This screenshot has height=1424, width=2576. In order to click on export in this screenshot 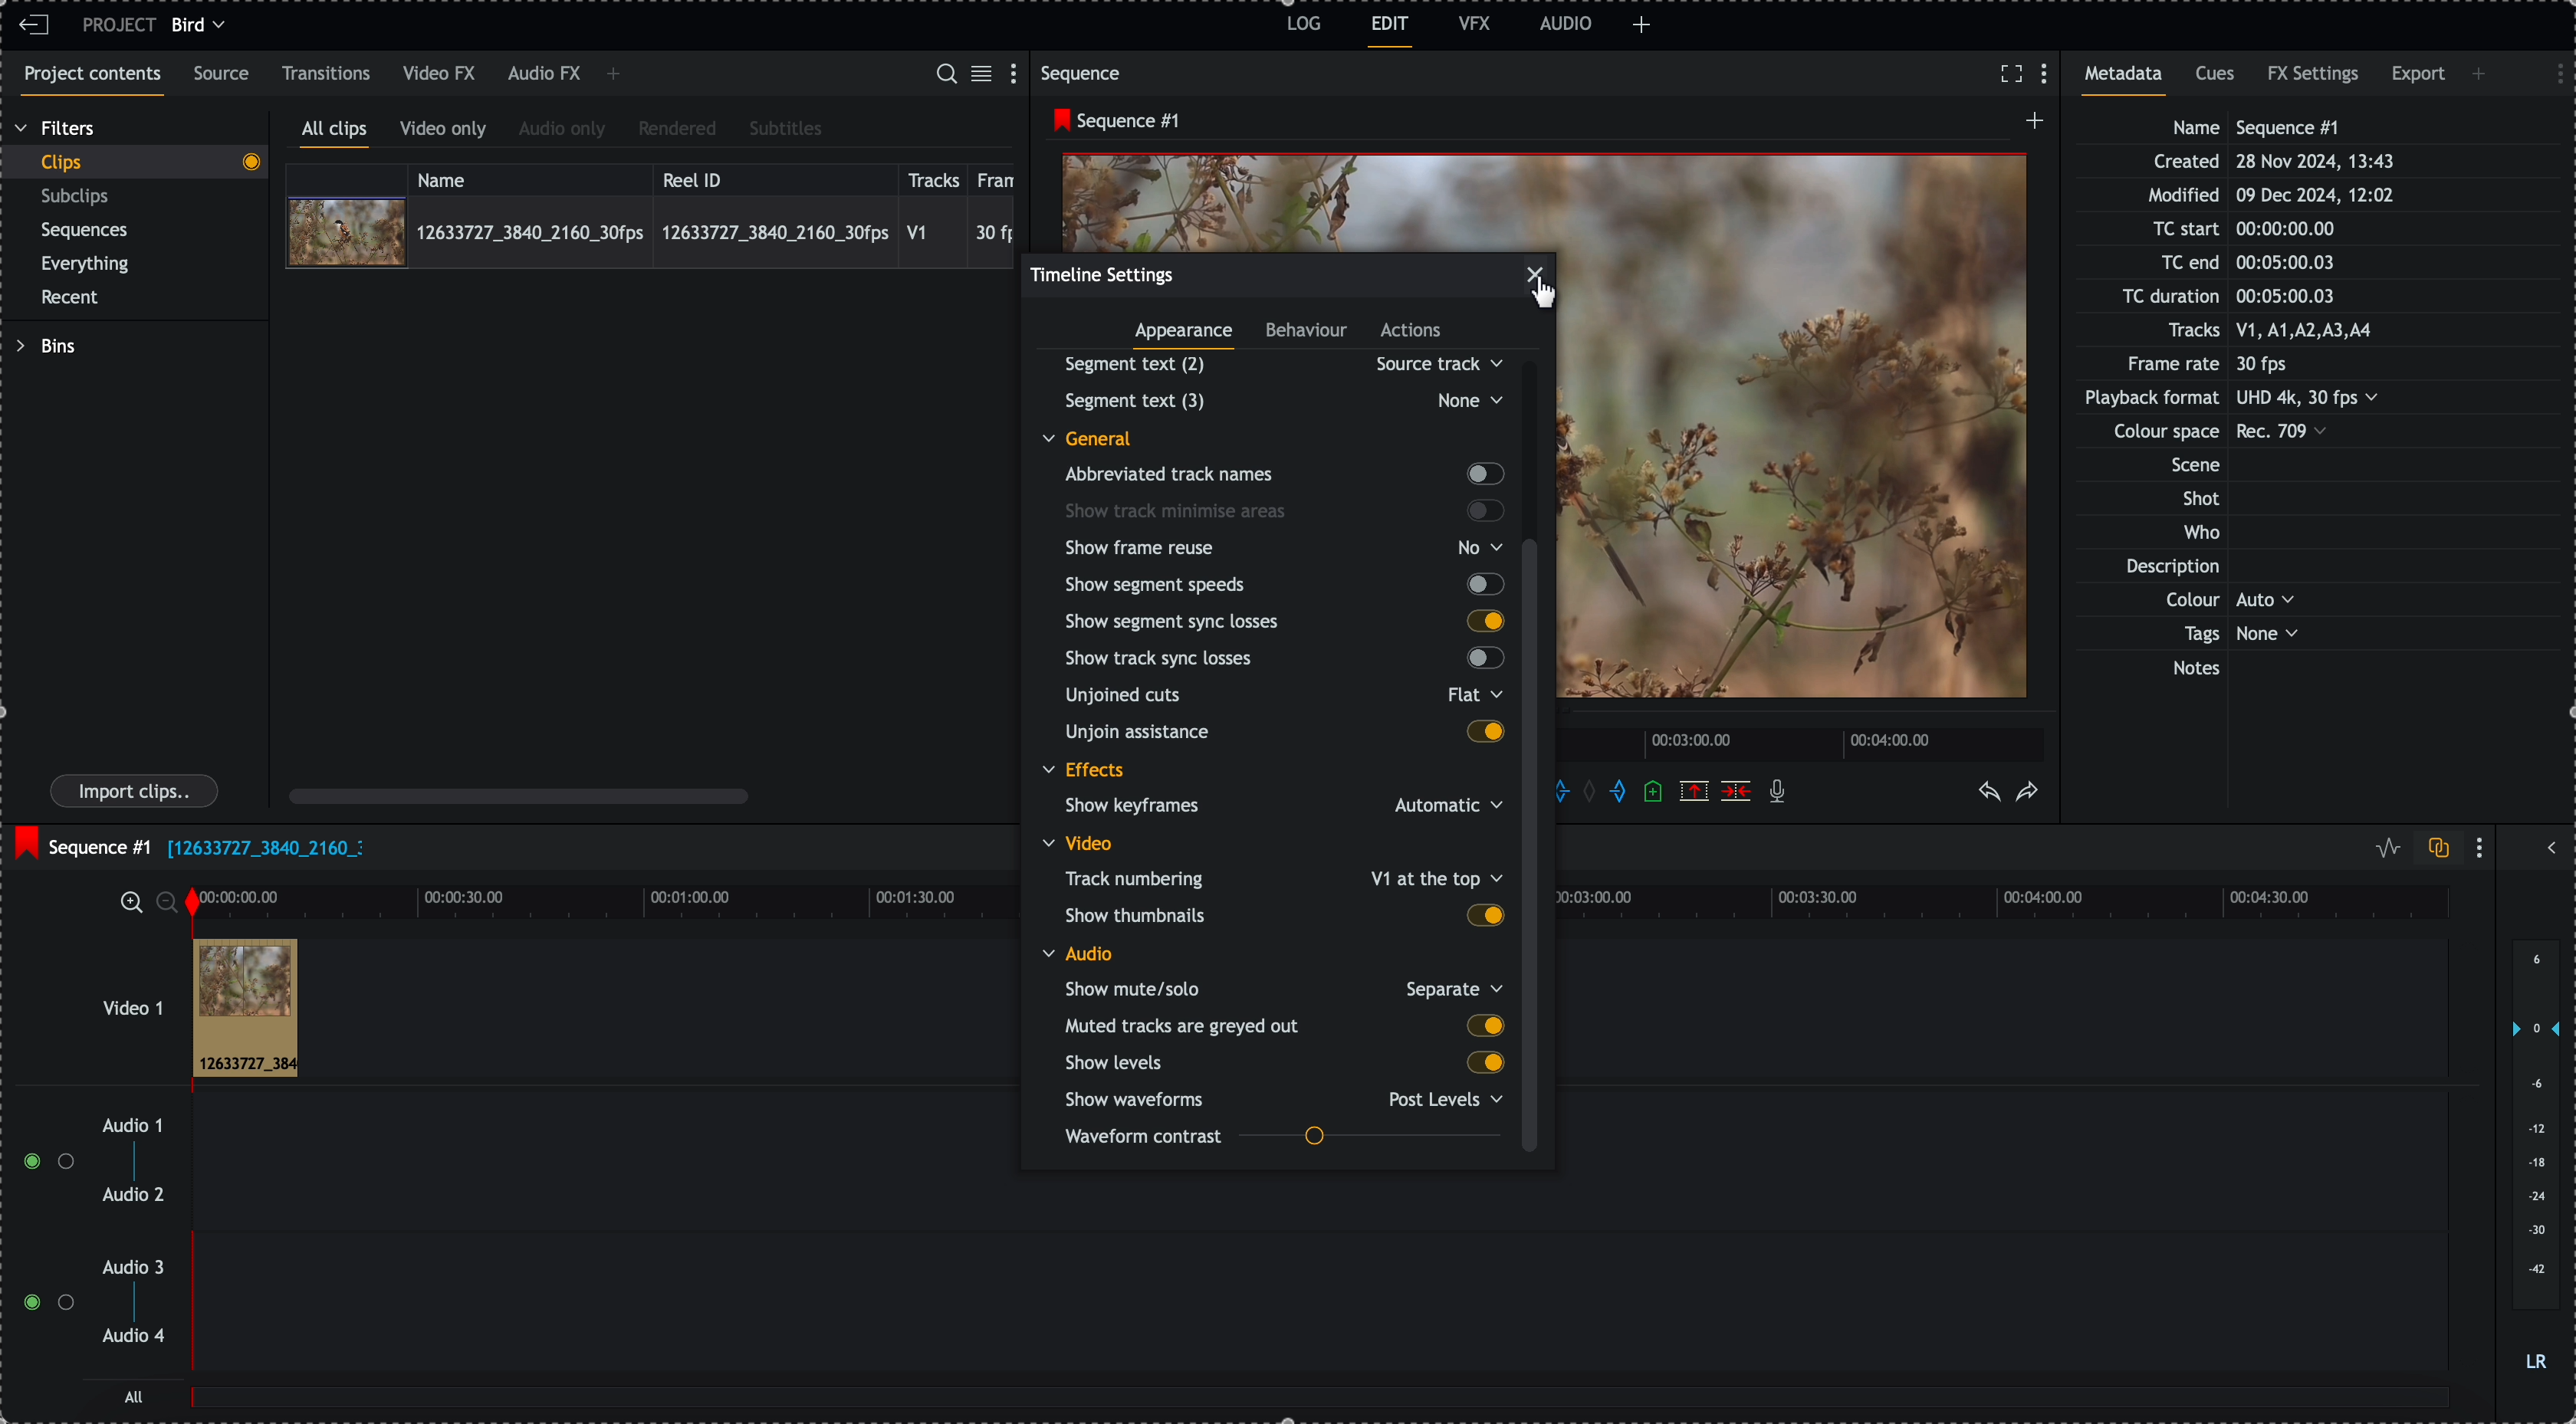, I will do `click(2418, 78)`.